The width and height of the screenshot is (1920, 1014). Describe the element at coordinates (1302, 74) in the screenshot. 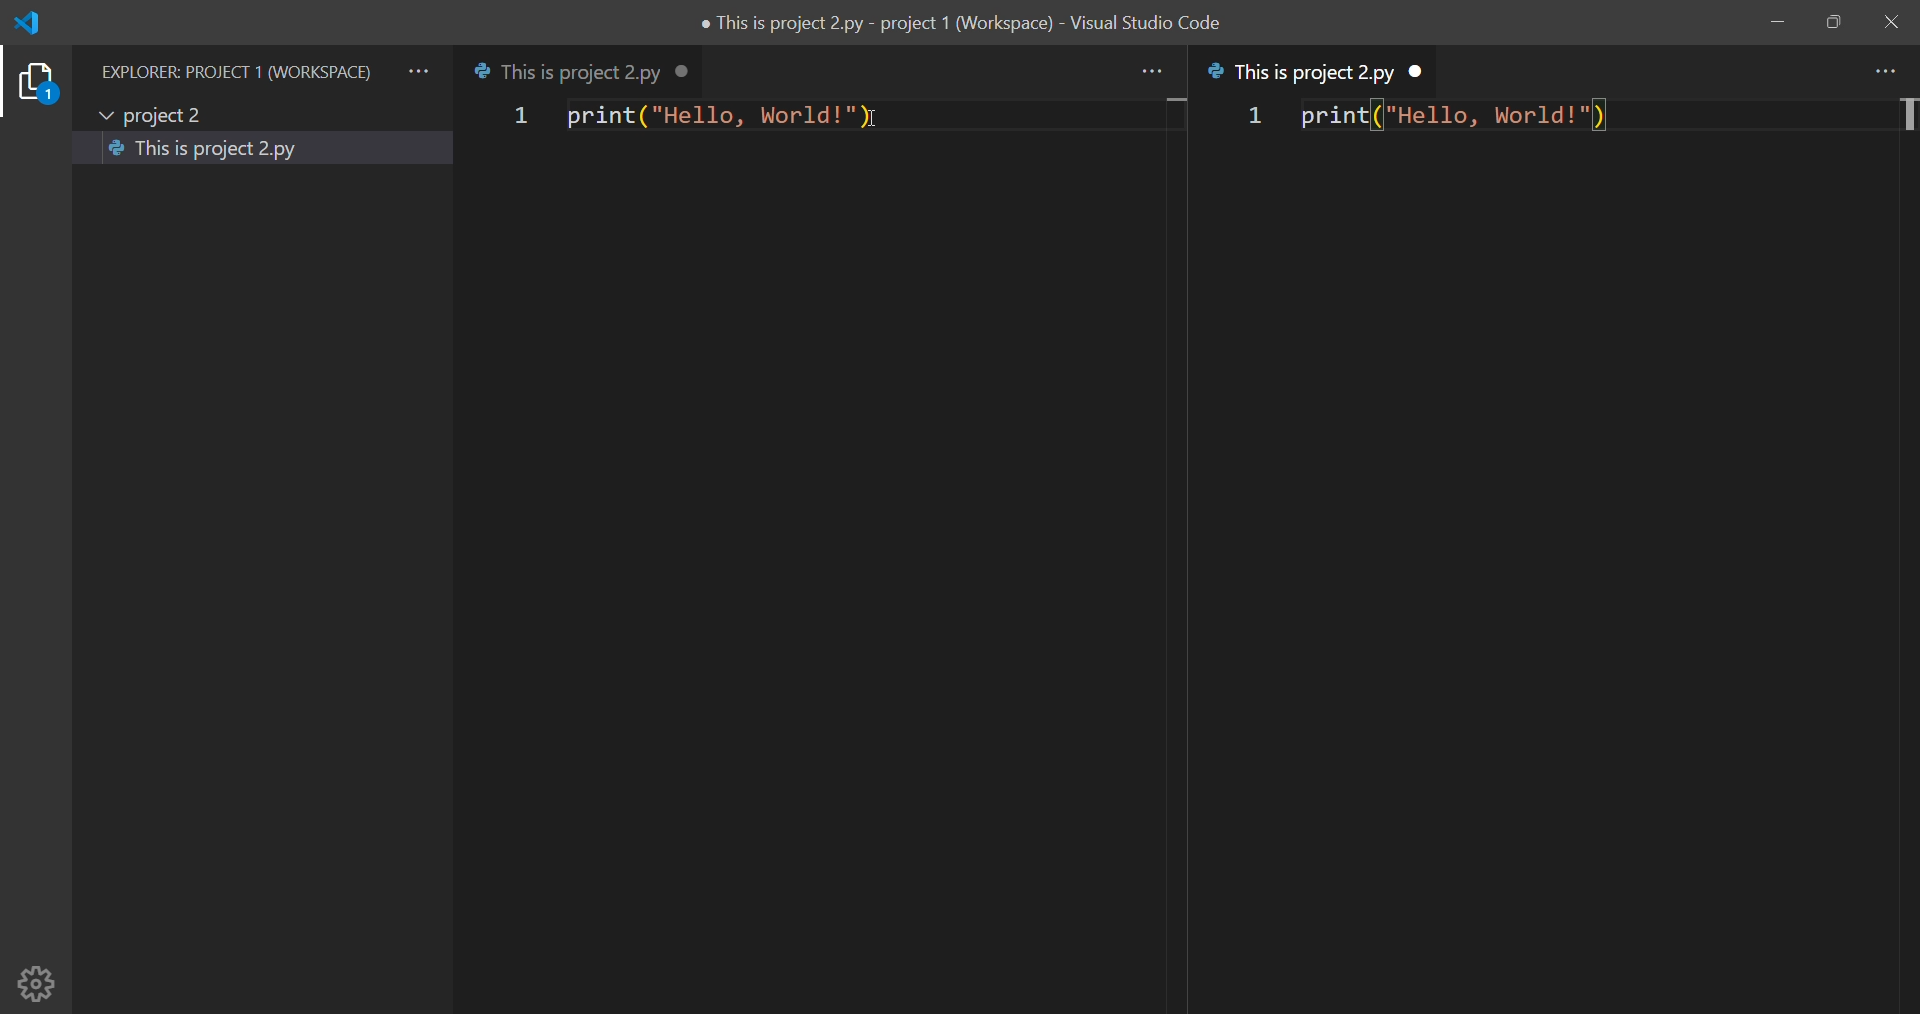

I see `This is project 2.py` at that location.